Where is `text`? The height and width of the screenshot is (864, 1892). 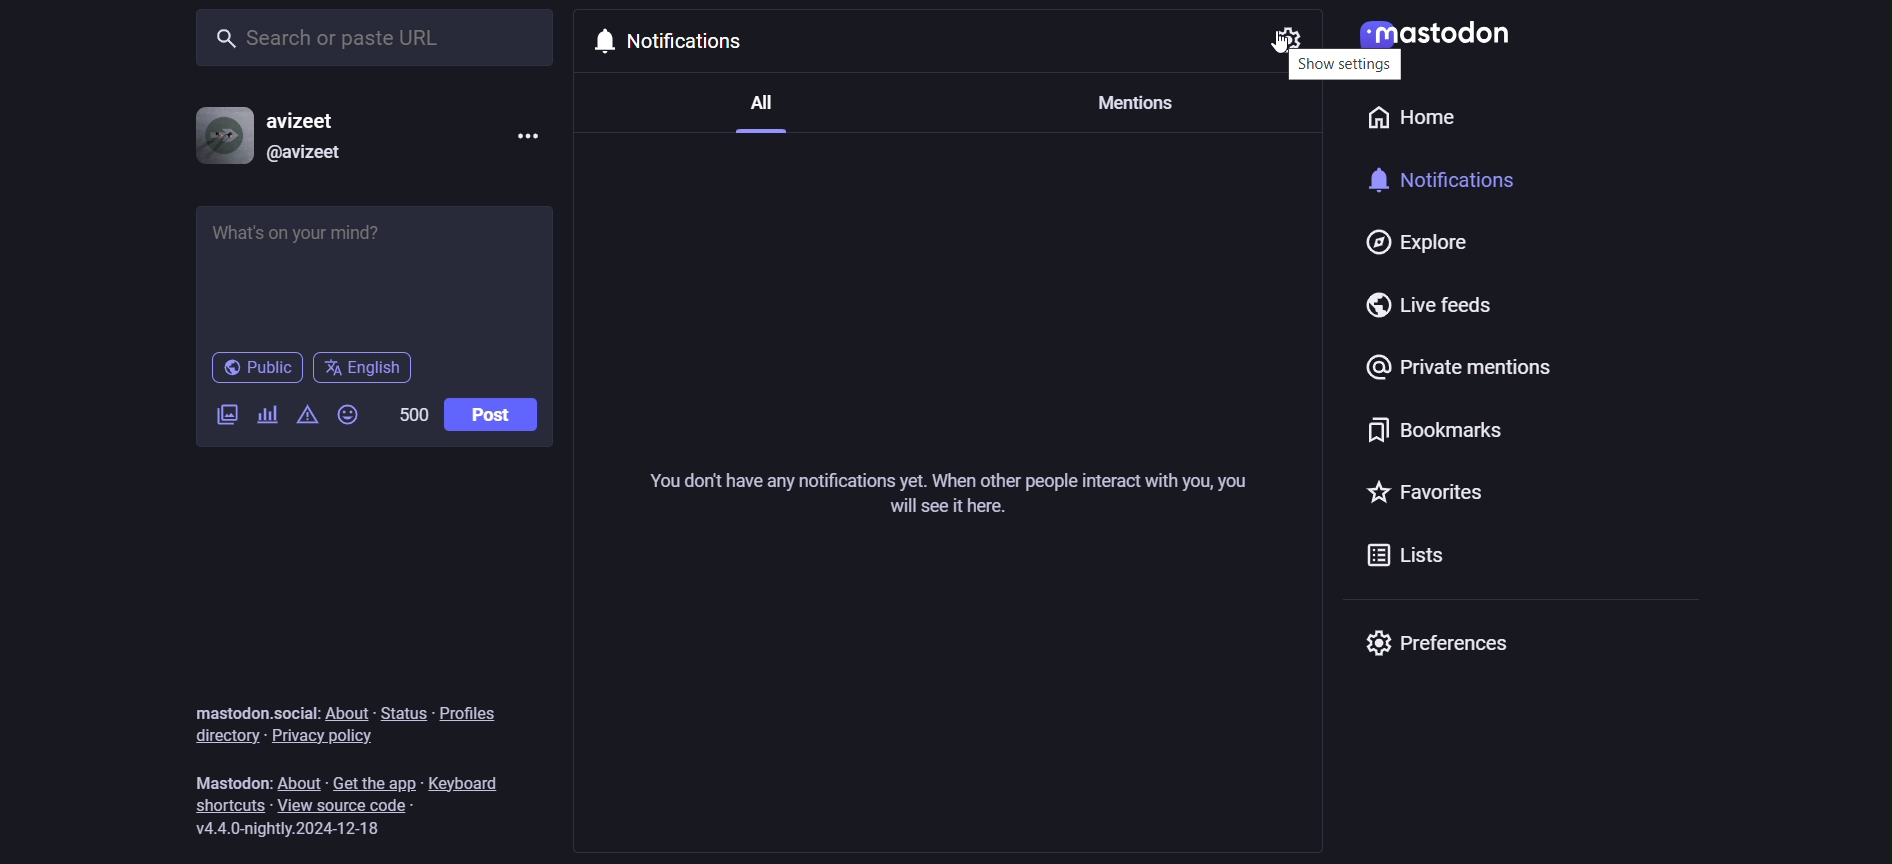 text is located at coordinates (252, 712).